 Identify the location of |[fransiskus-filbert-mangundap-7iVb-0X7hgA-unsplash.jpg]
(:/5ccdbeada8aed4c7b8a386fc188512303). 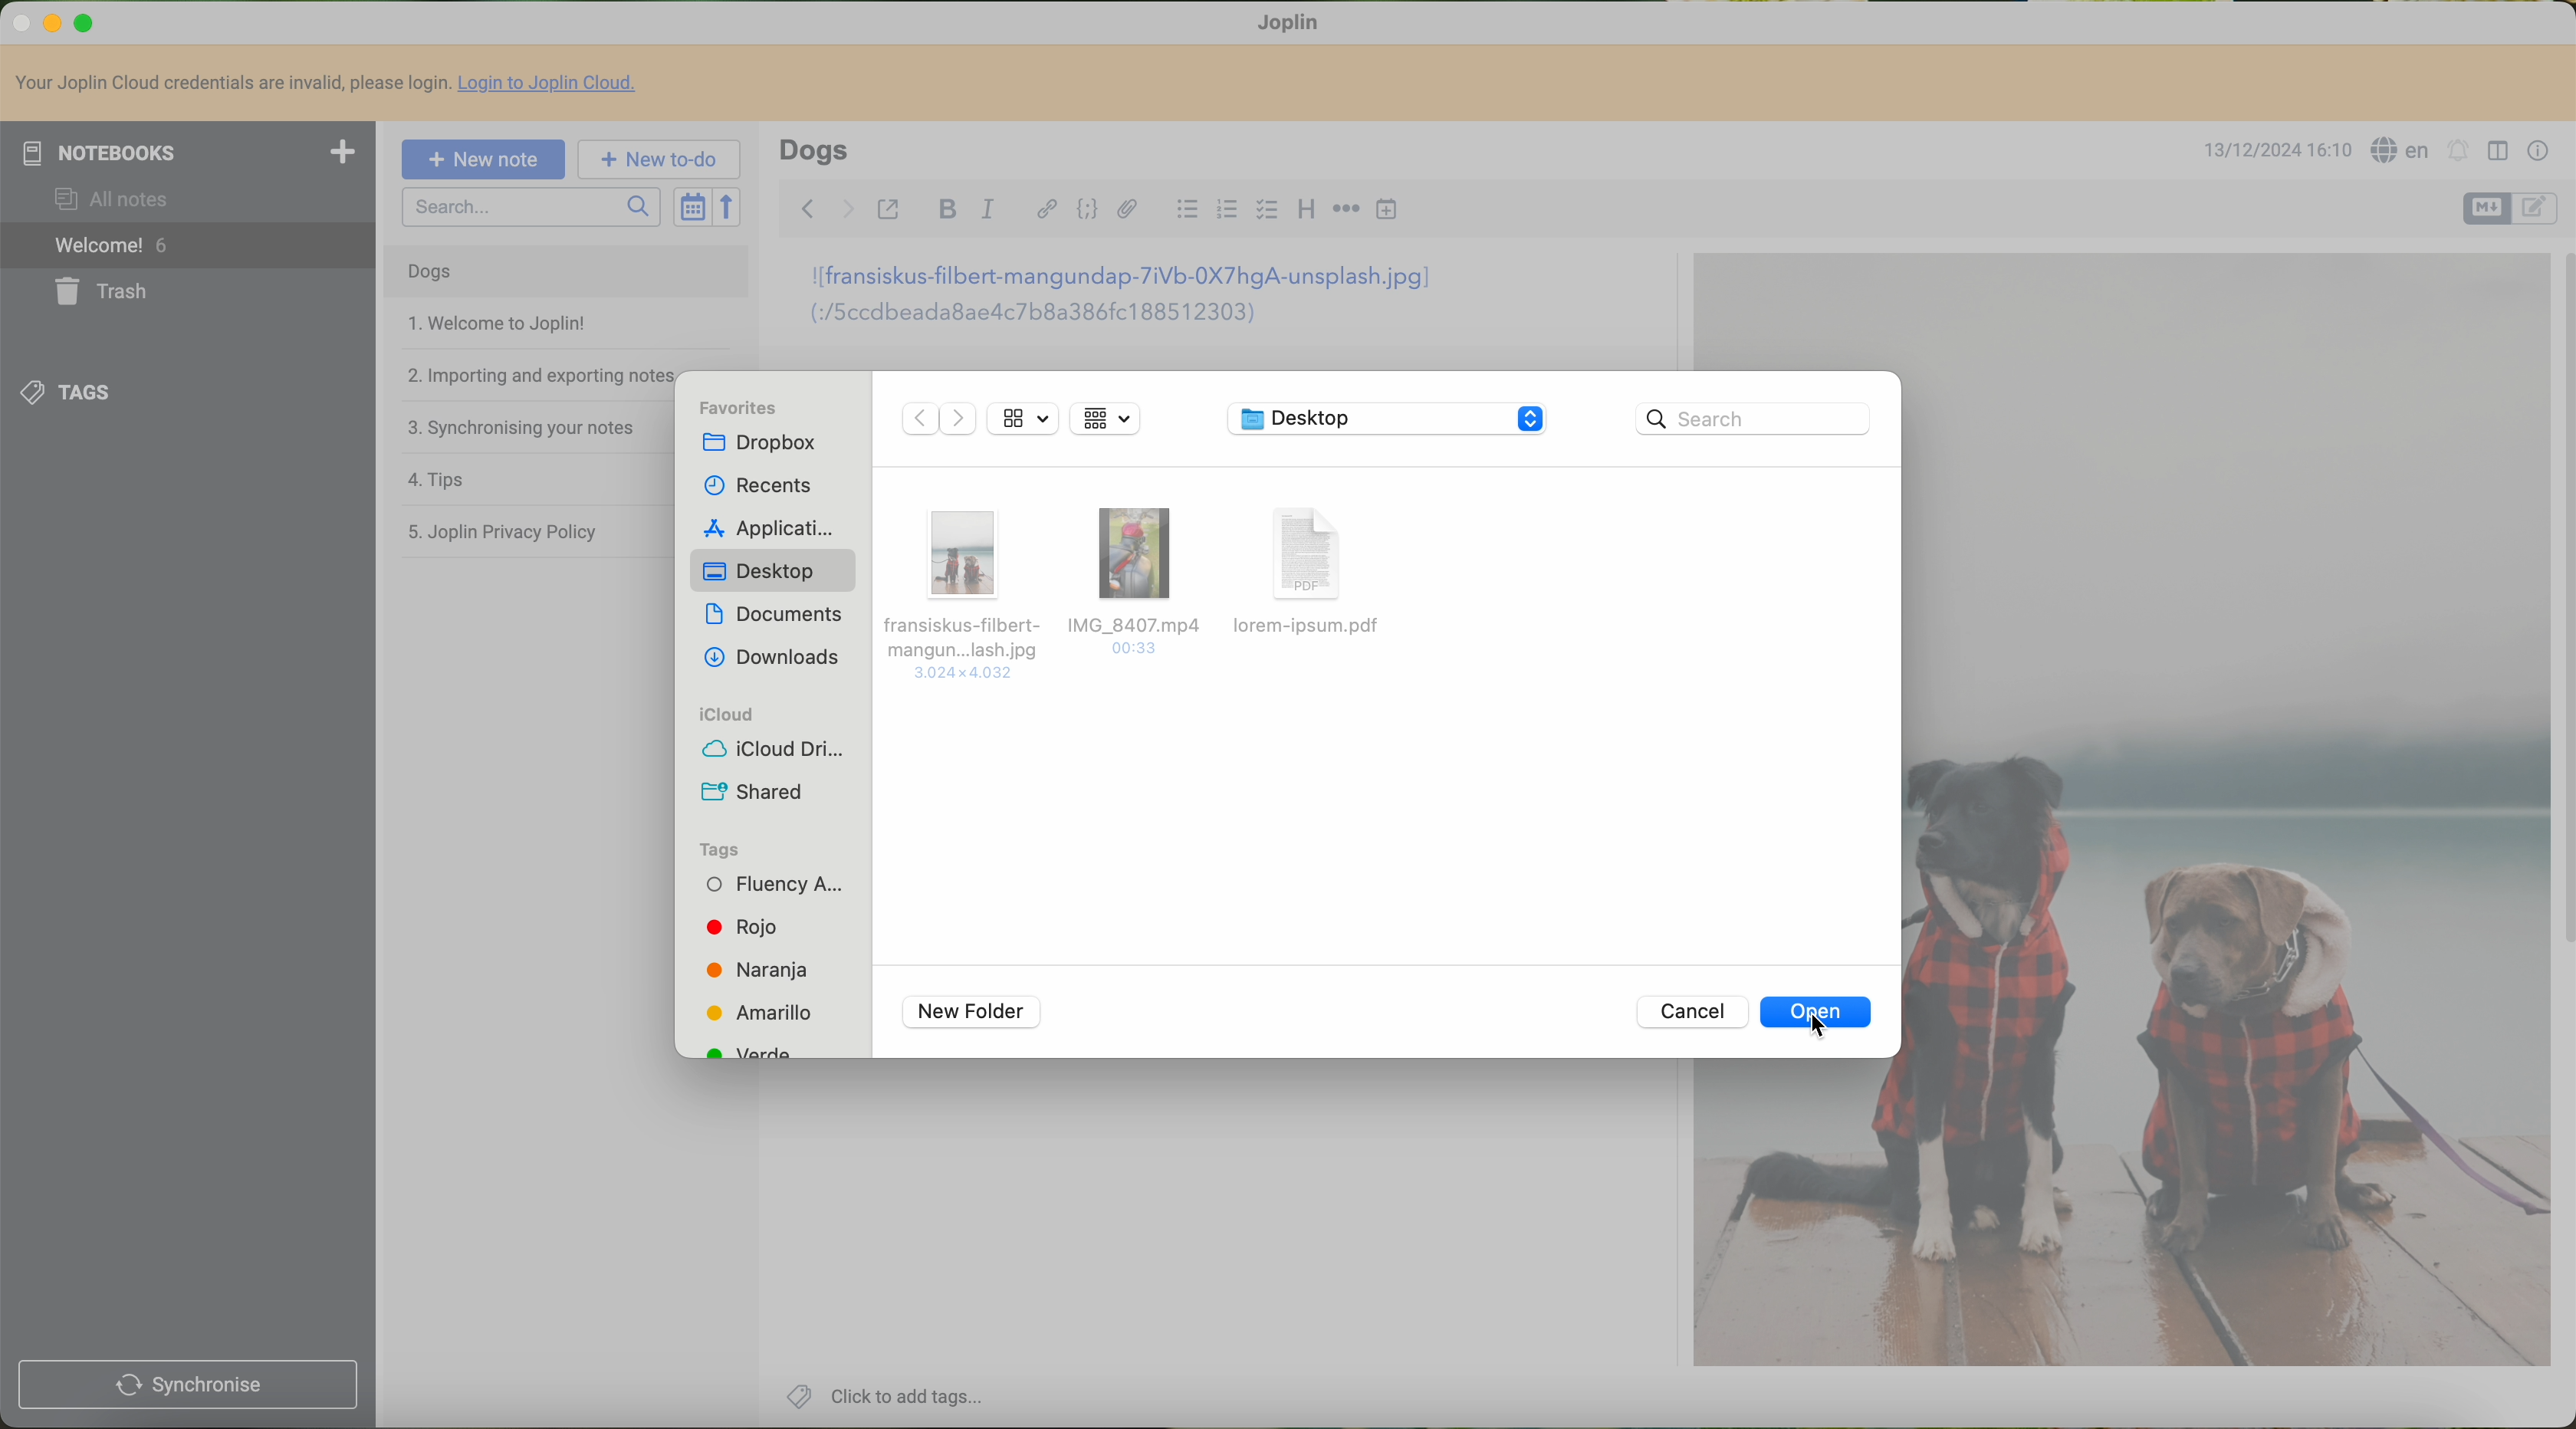
(1138, 300).